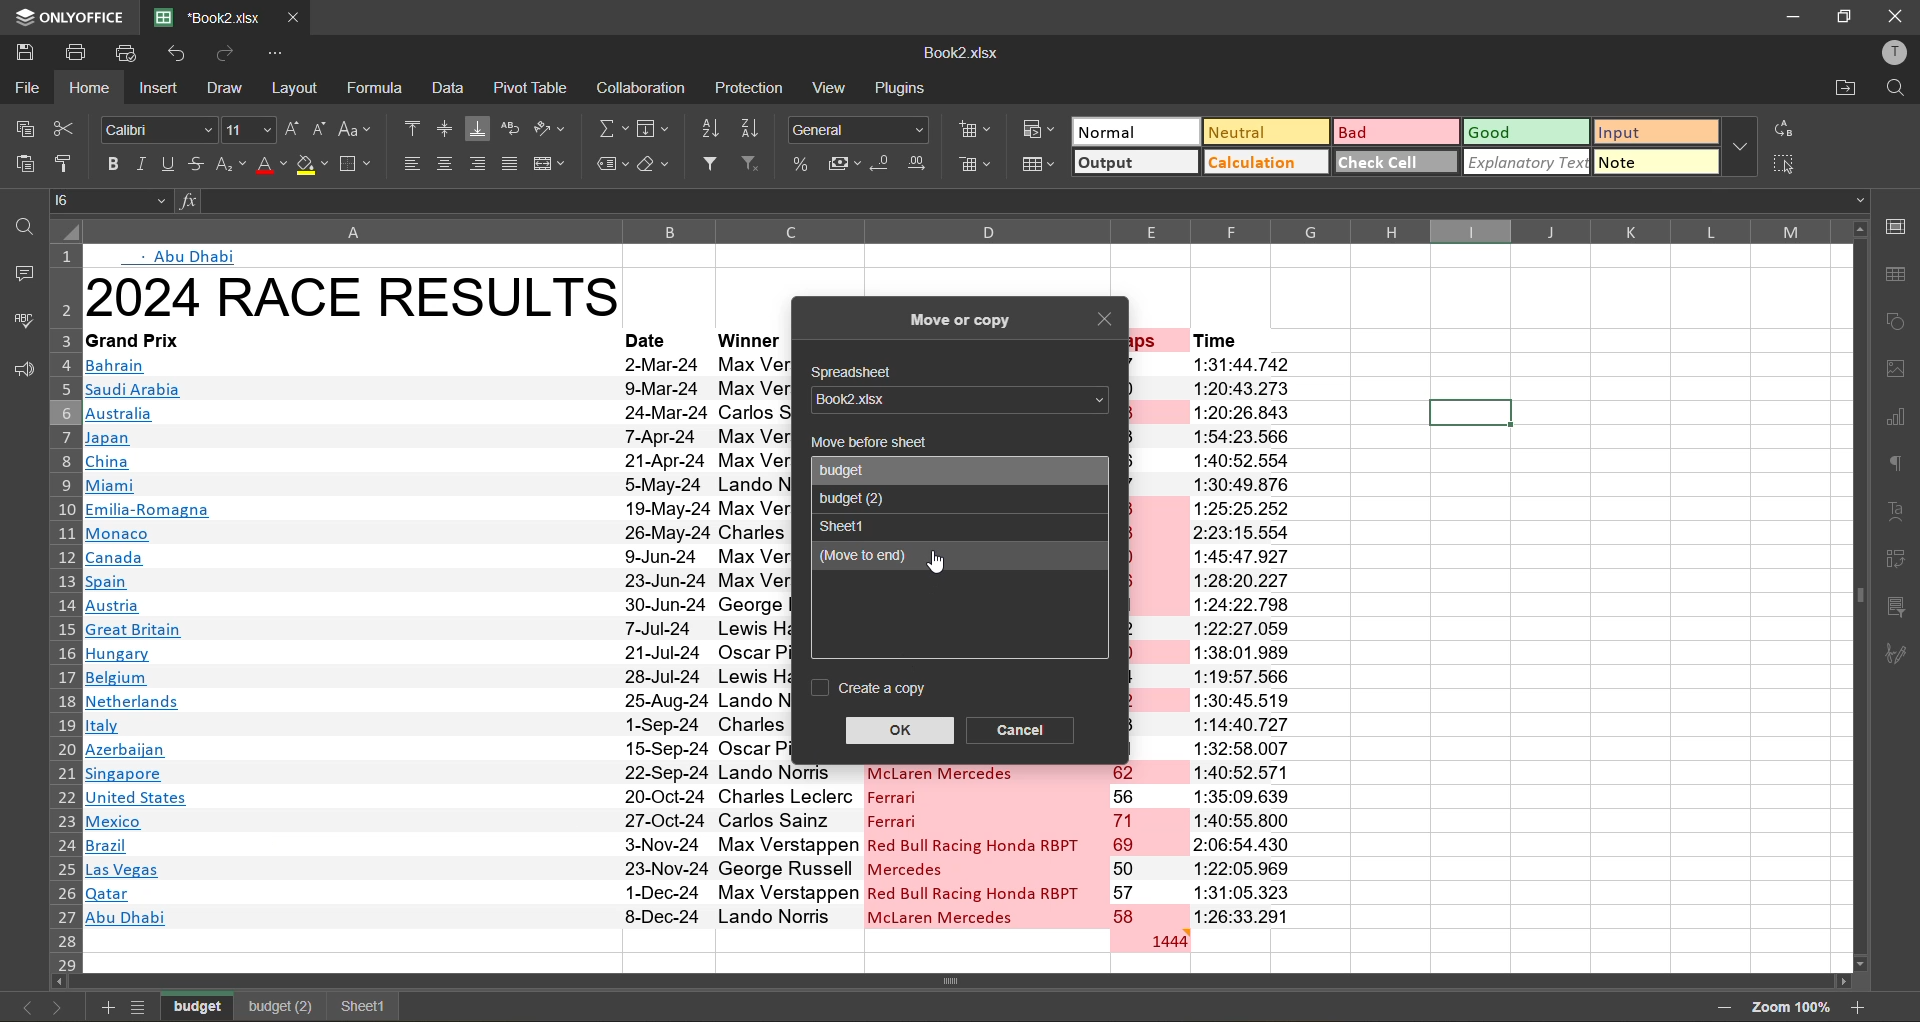 This screenshot has height=1022, width=1920. I want to click on gran prix, so click(349, 640).